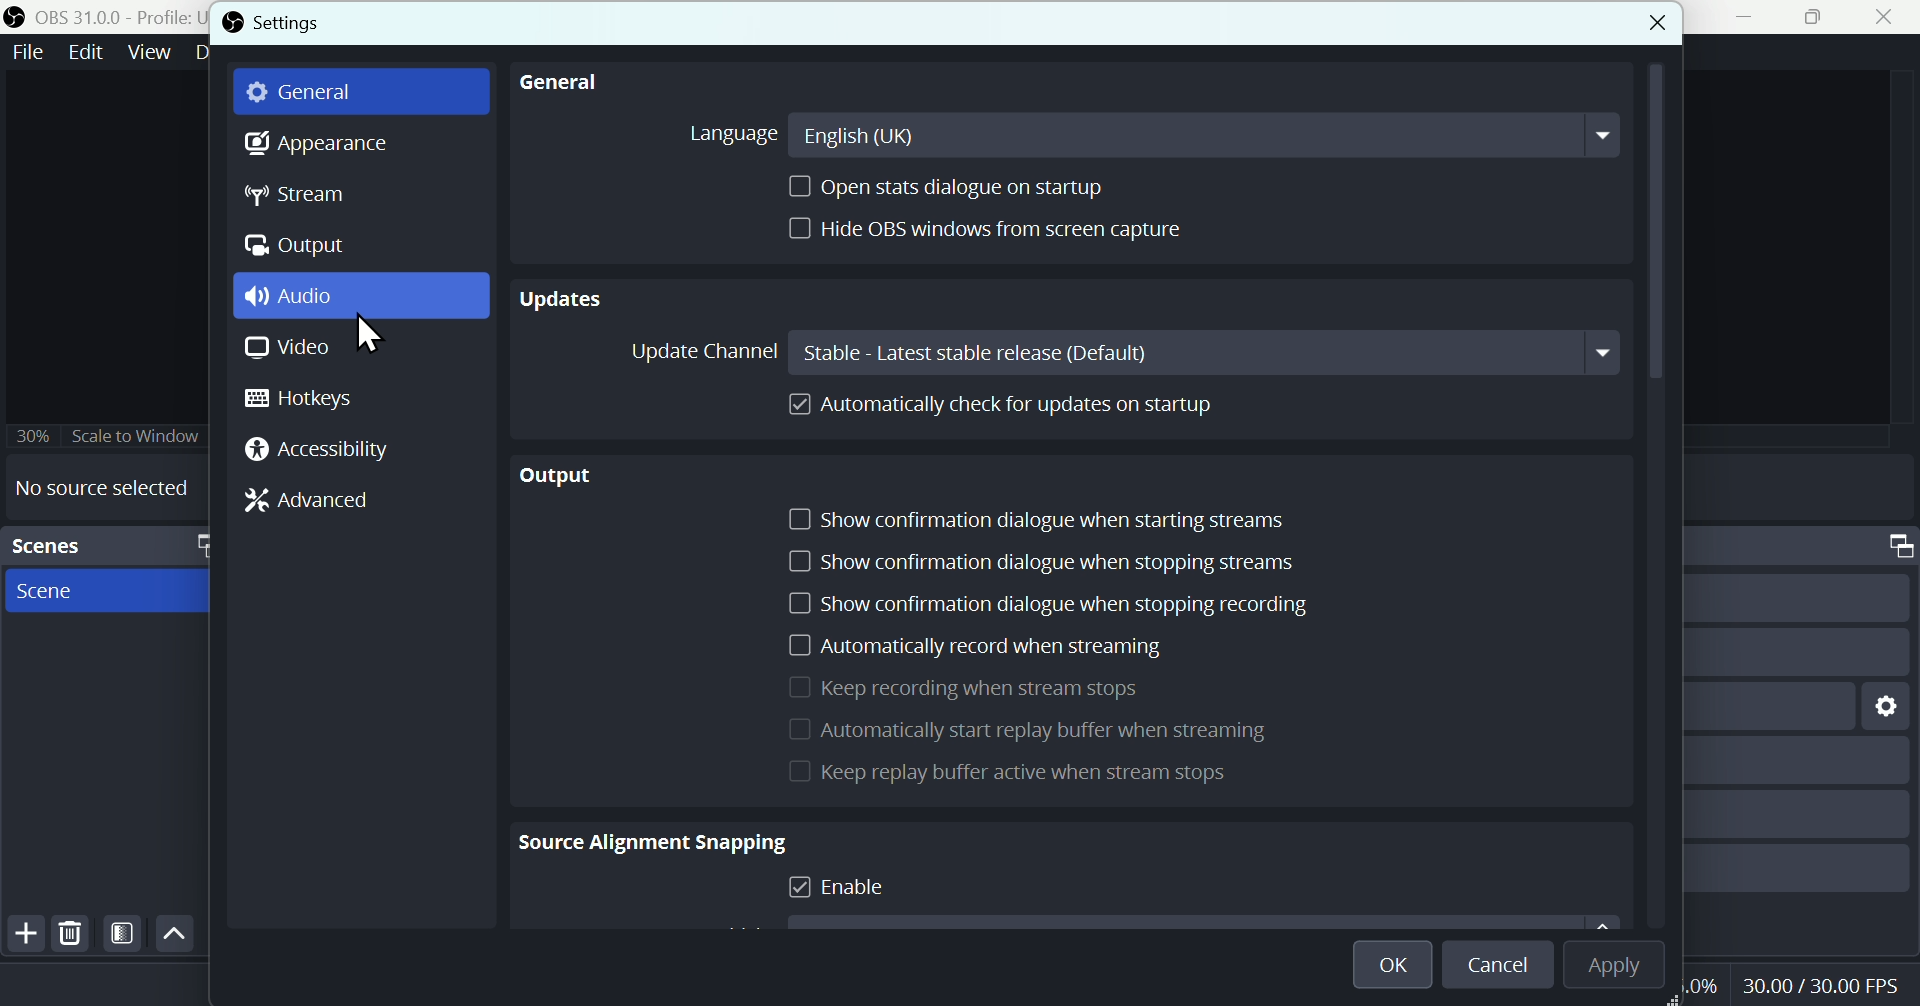 The height and width of the screenshot is (1006, 1920). Describe the element at coordinates (983, 229) in the screenshot. I see `Hide OBS window from screen capture` at that location.